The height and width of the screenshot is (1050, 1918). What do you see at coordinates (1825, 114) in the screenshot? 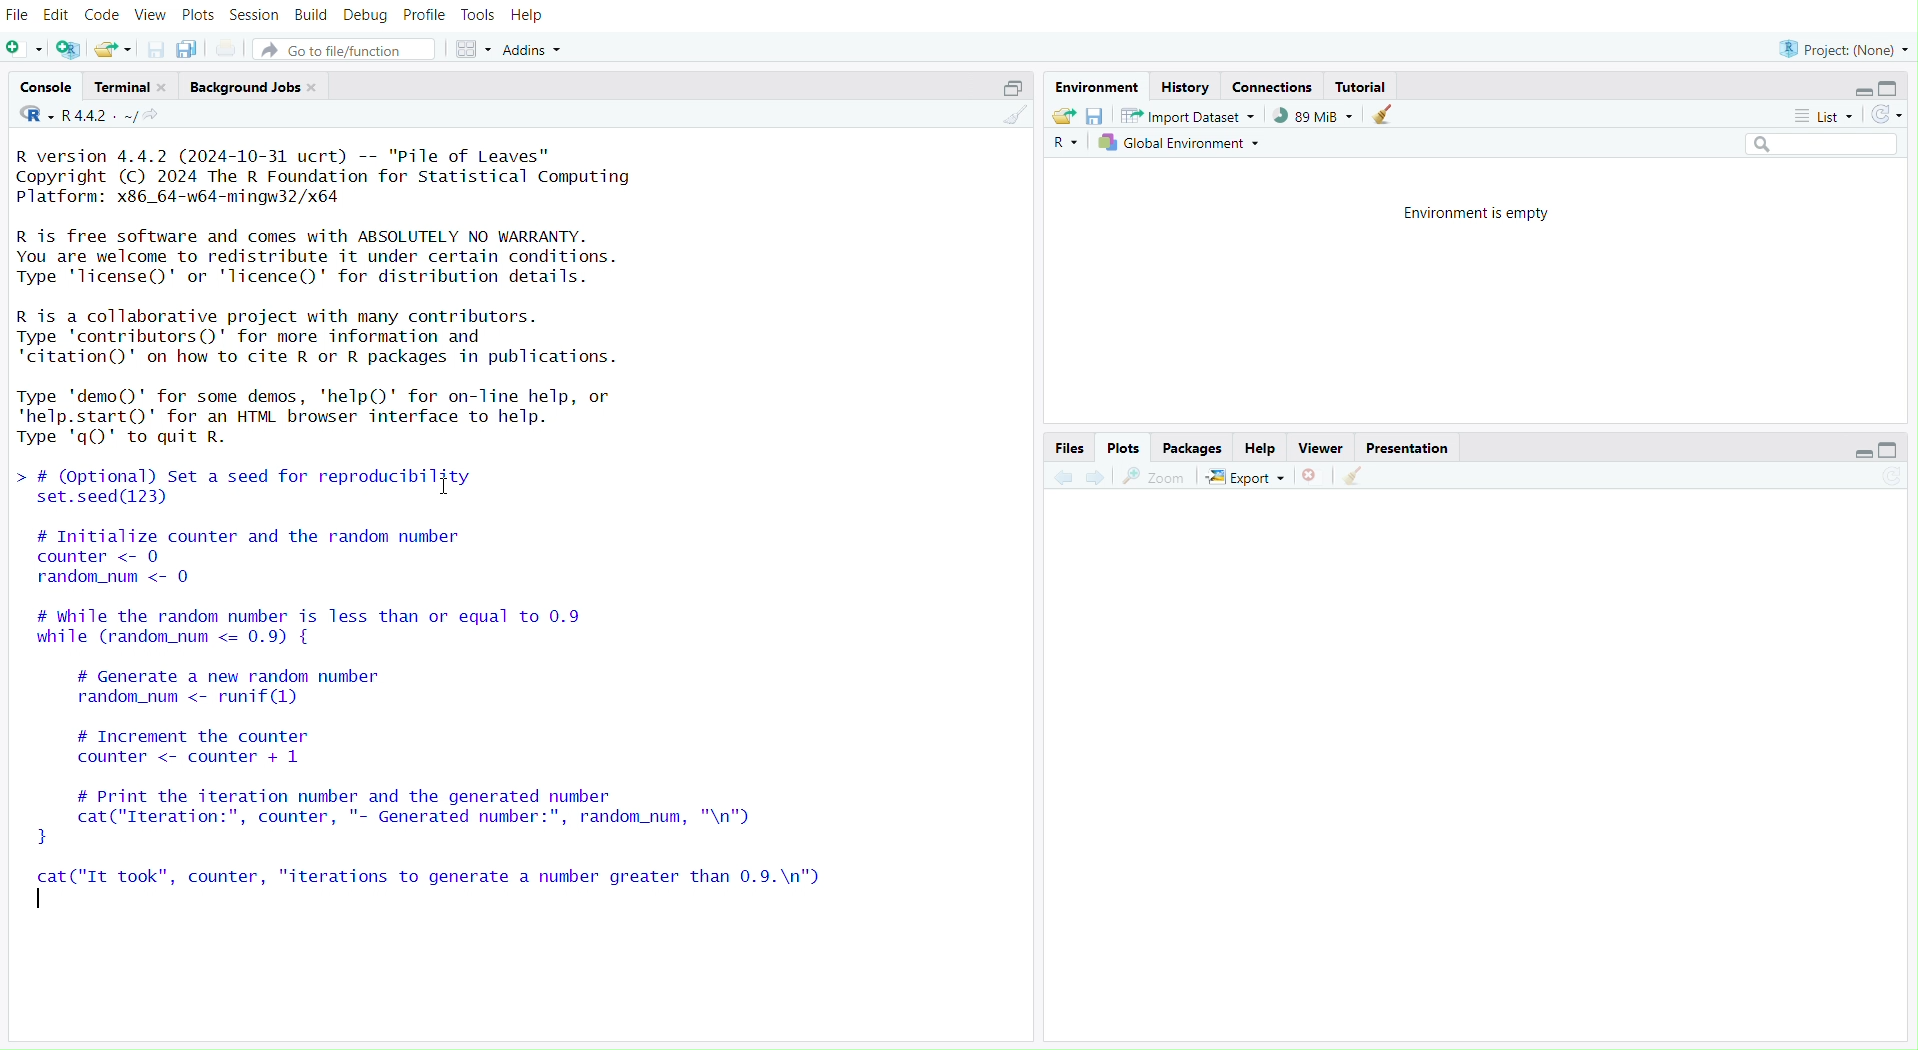
I see `List` at bounding box center [1825, 114].